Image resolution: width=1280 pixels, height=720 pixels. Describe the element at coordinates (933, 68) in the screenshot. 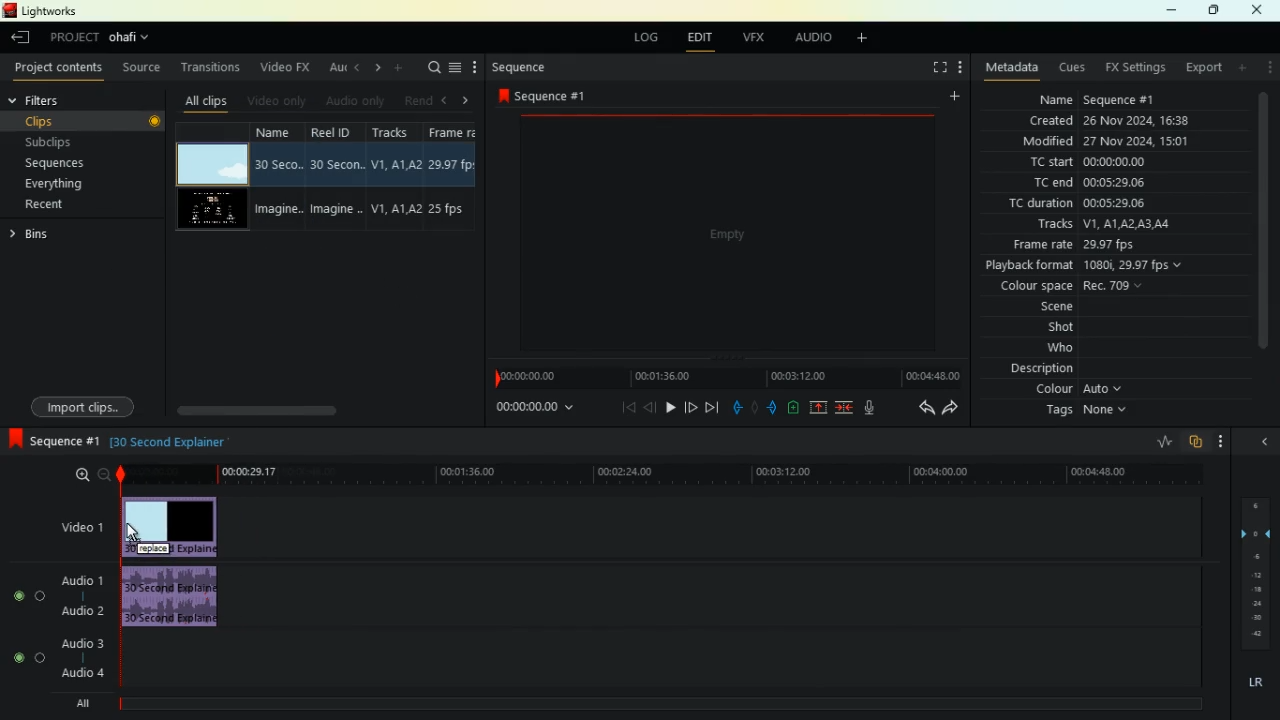

I see `fullscreen` at that location.